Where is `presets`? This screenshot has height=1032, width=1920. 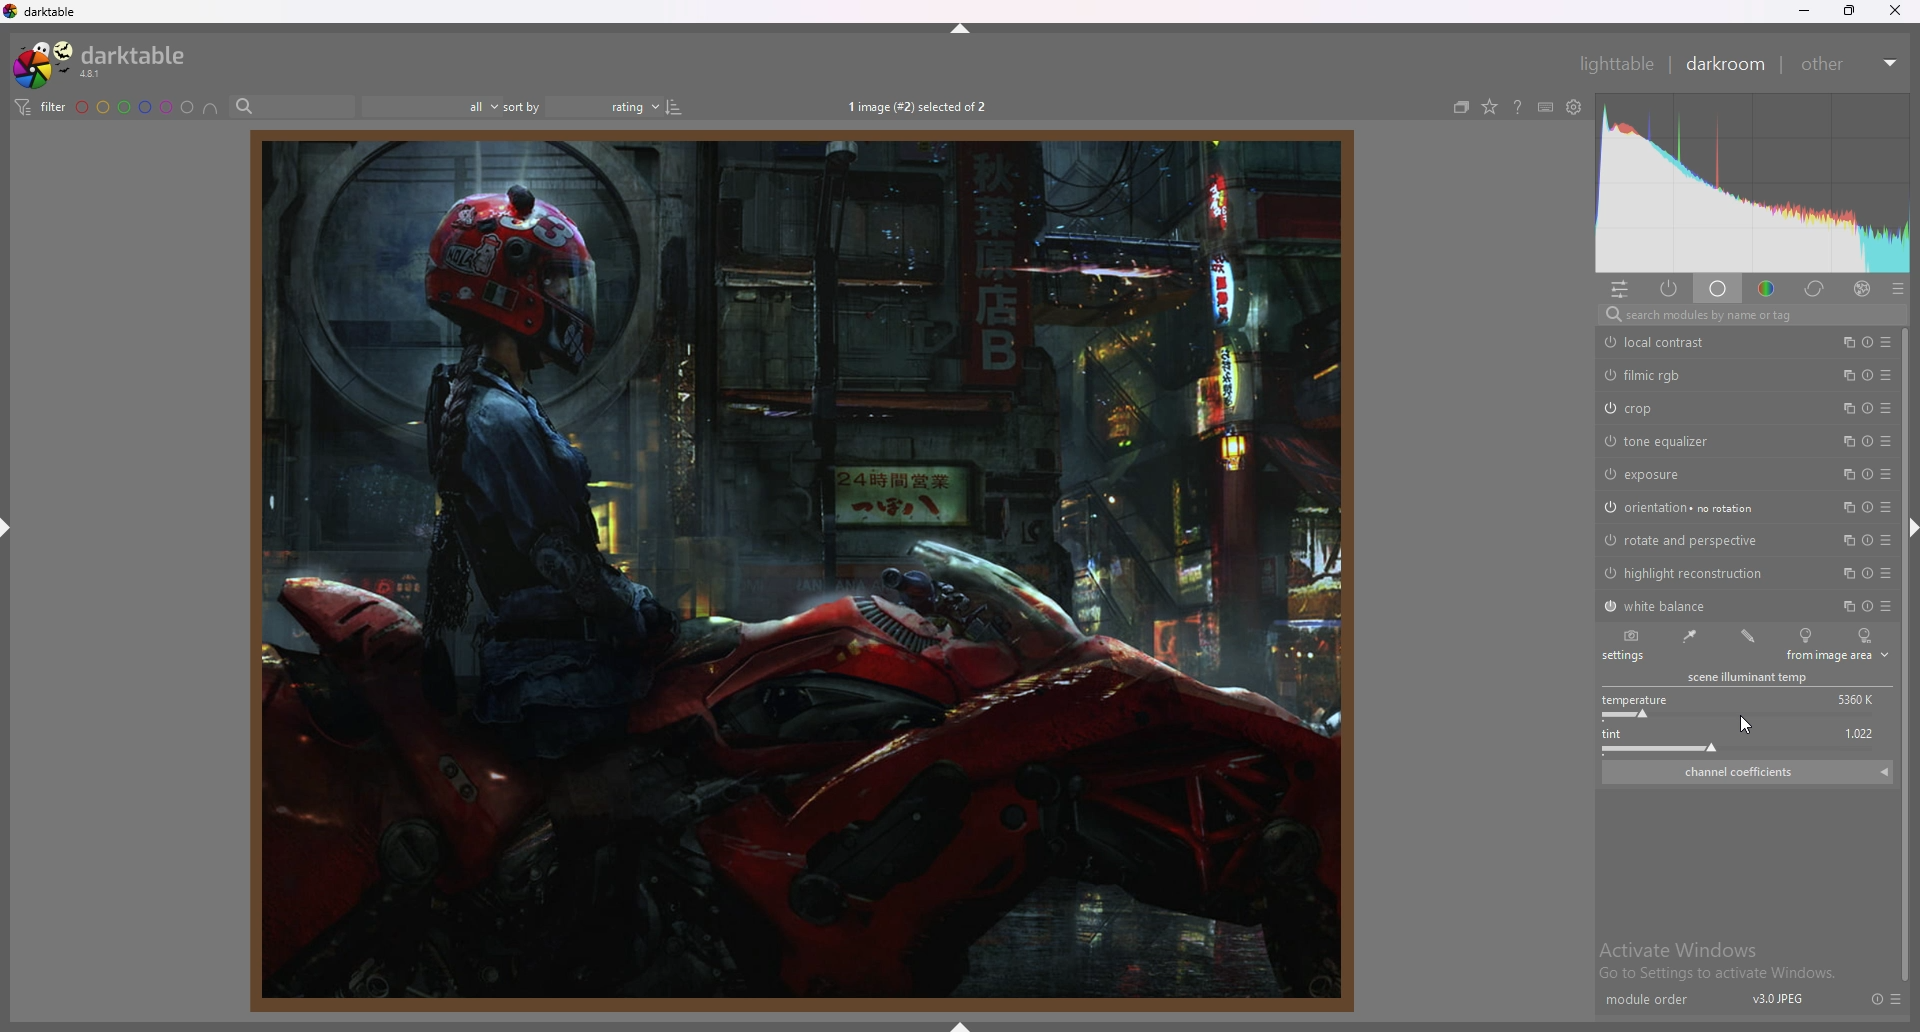
presets is located at coordinates (1885, 540).